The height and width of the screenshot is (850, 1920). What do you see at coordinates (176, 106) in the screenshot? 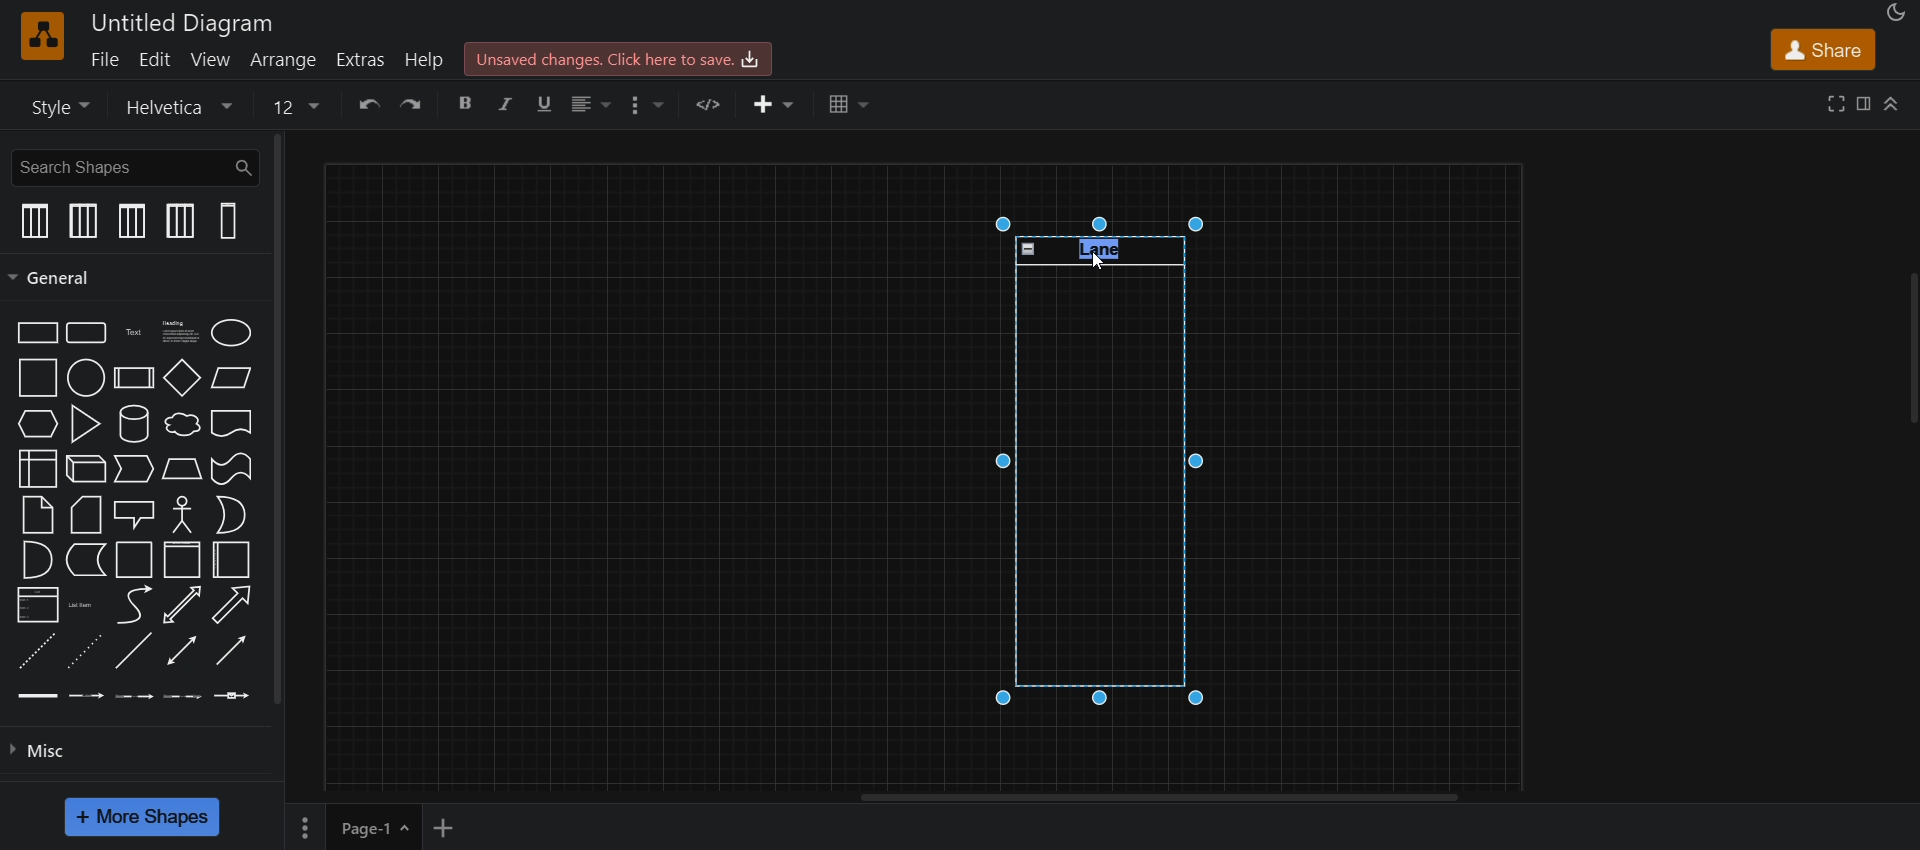
I see `font family` at bounding box center [176, 106].